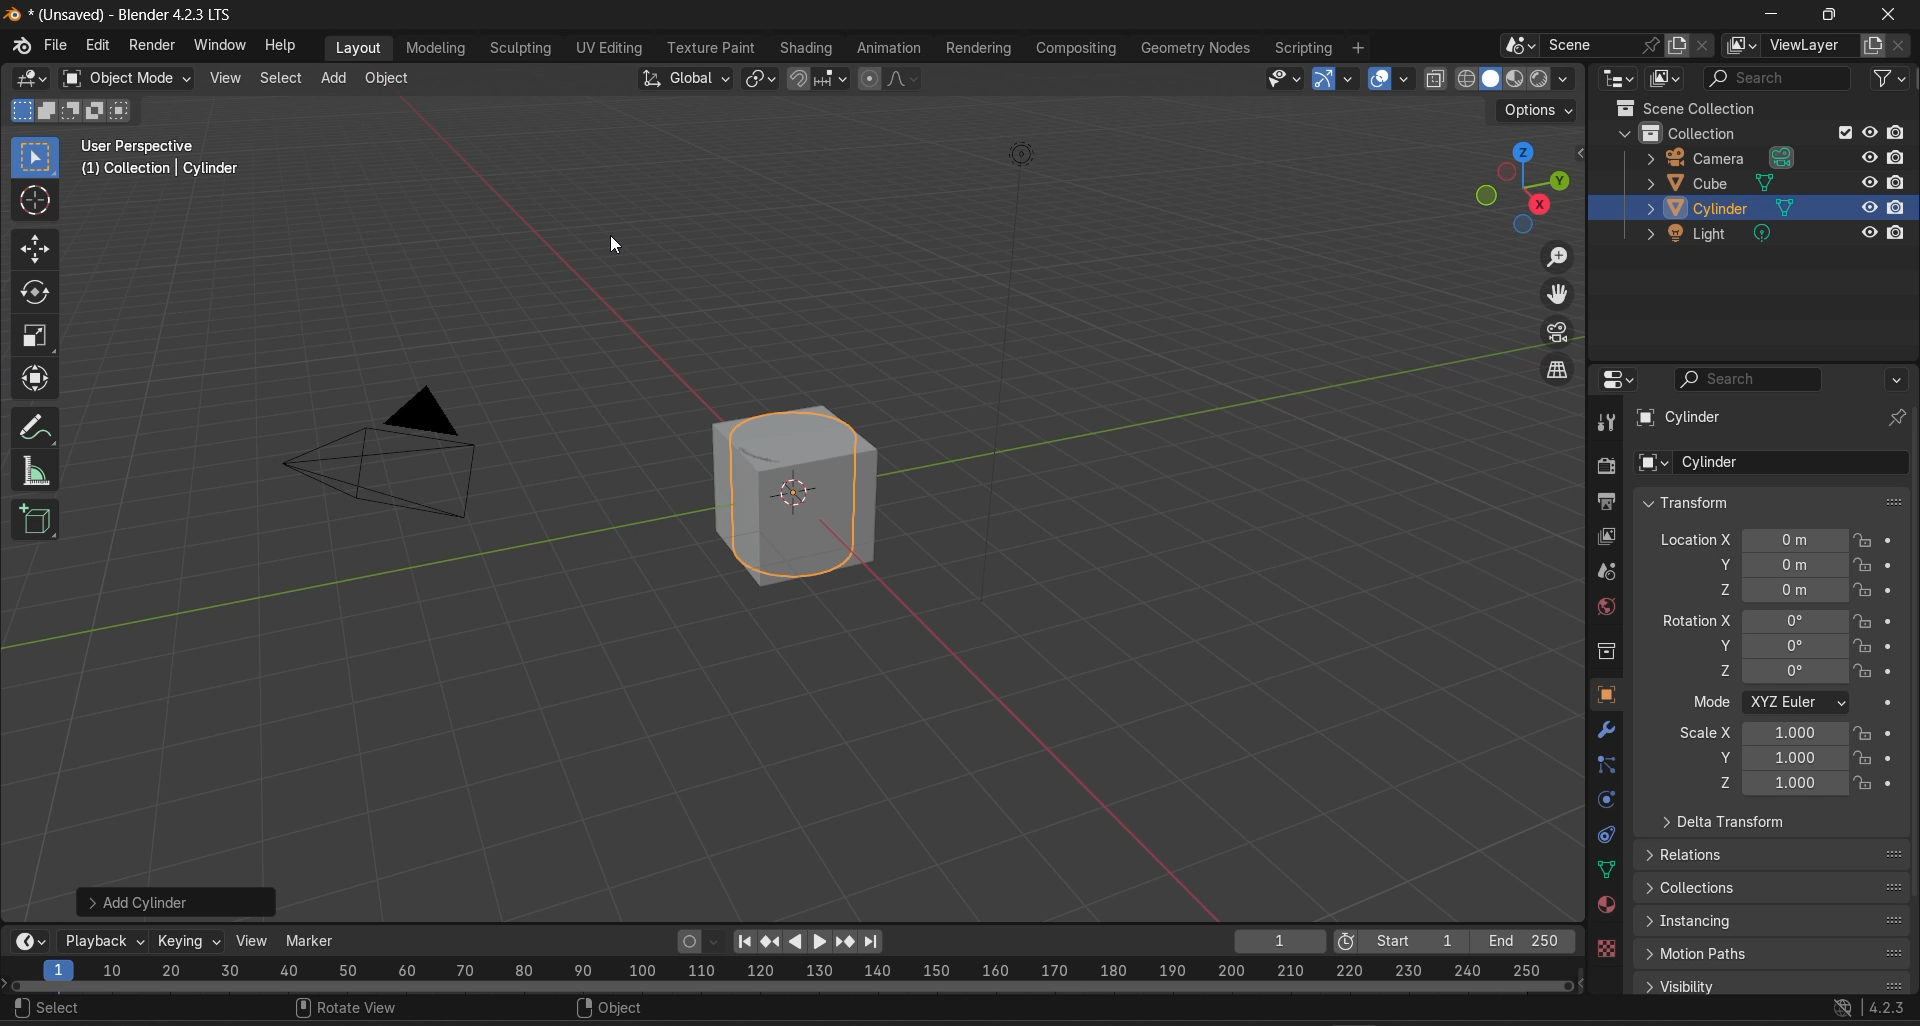 The image size is (1920, 1026). Describe the element at coordinates (1752, 621) in the screenshot. I see `rotation x` at that location.